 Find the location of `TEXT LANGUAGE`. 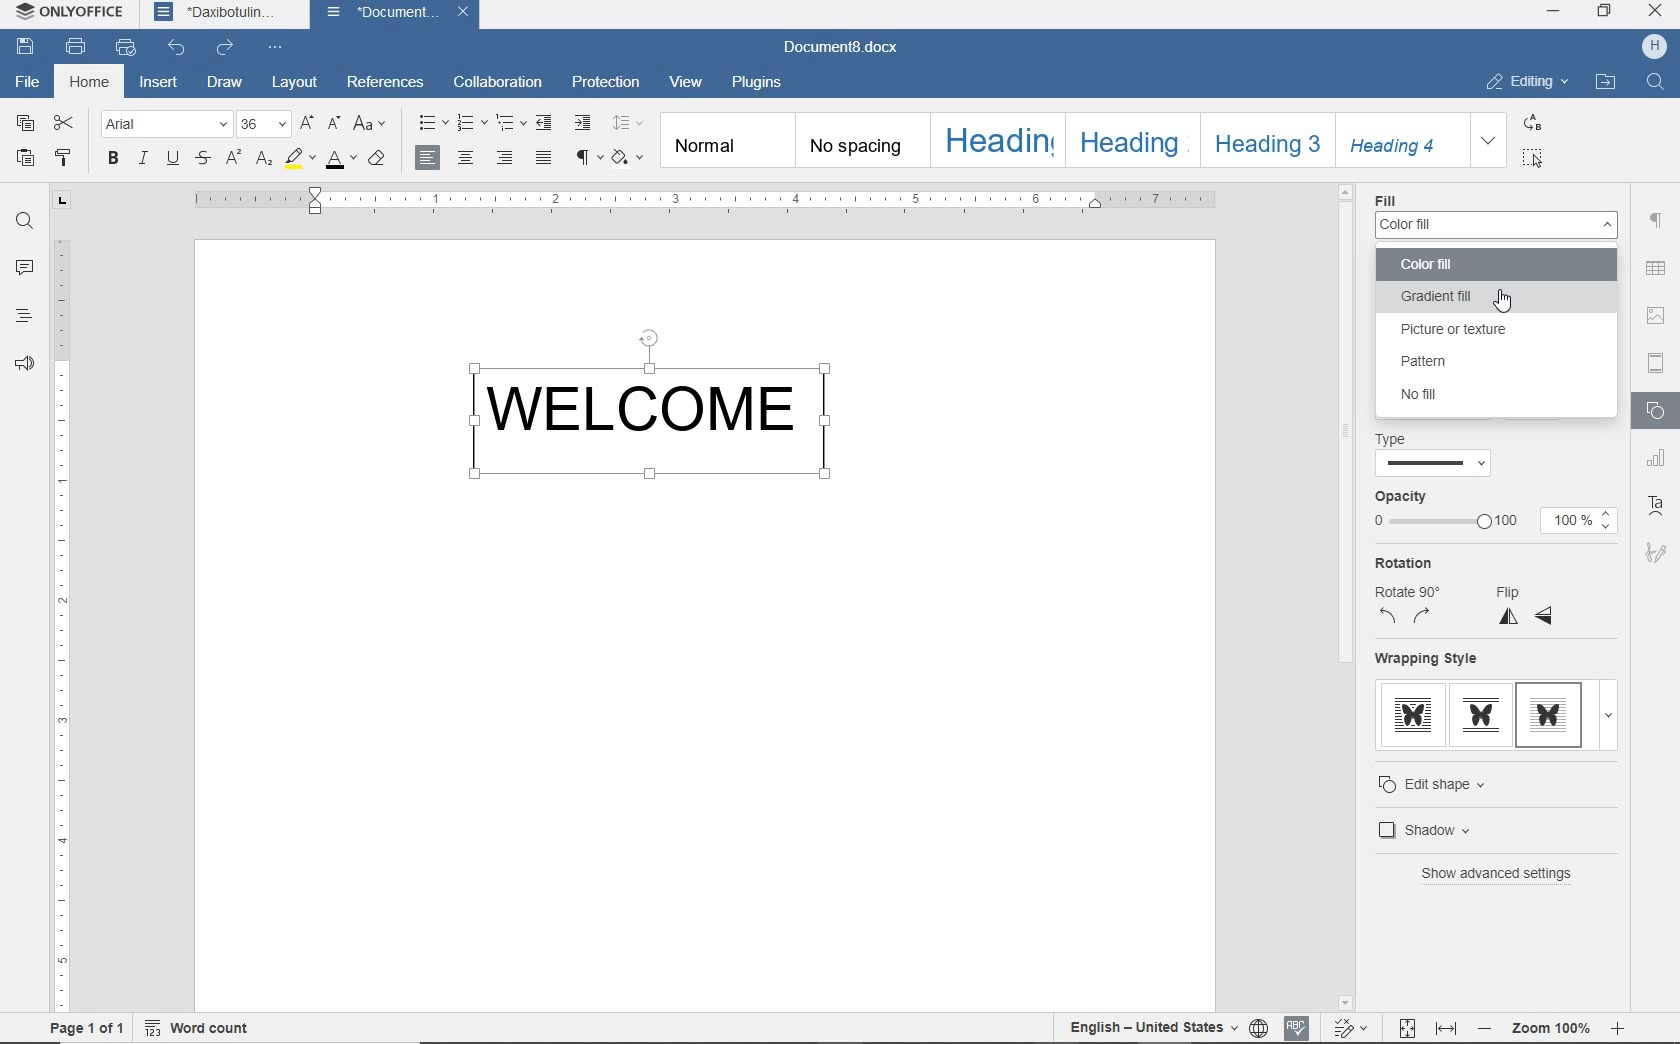

TEXT LANGUAGE is located at coordinates (1153, 1028).